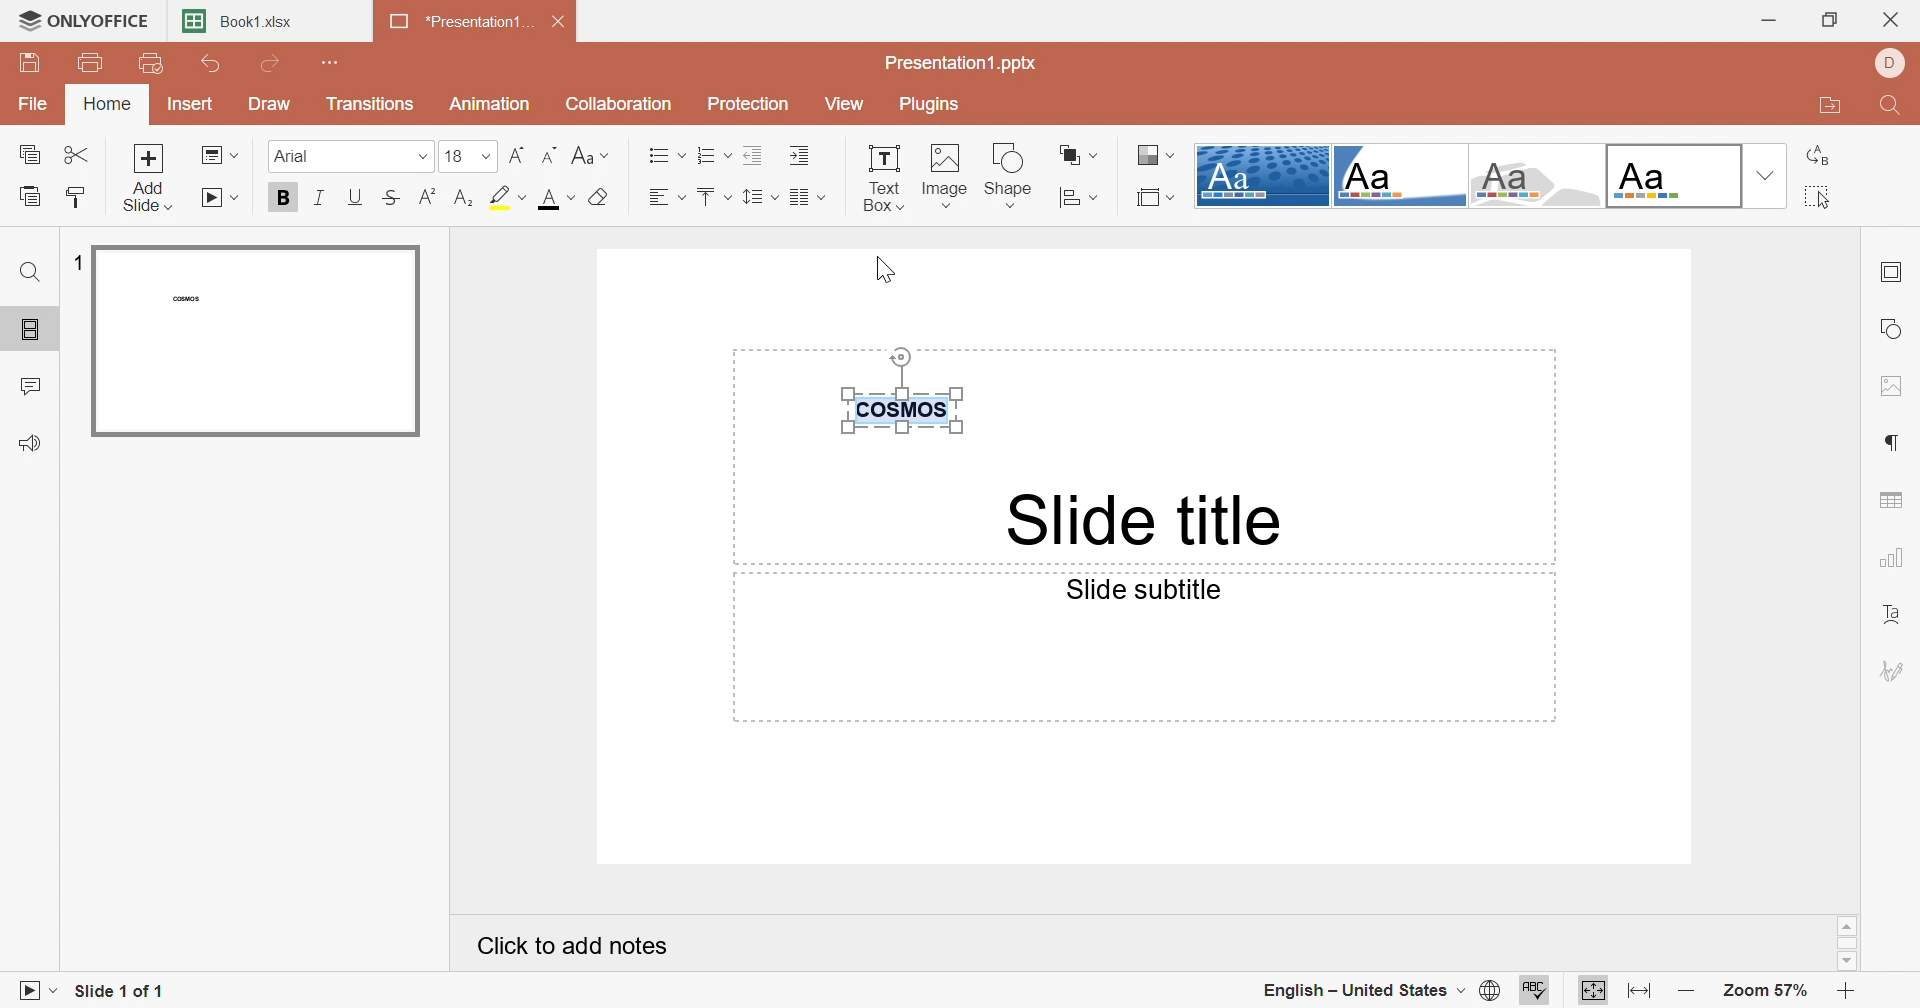 The width and height of the screenshot is (1920, 1008). Describe the element at coordinates (958, 62) in the screenshot. I see `Presentation1.pptx` at that location.